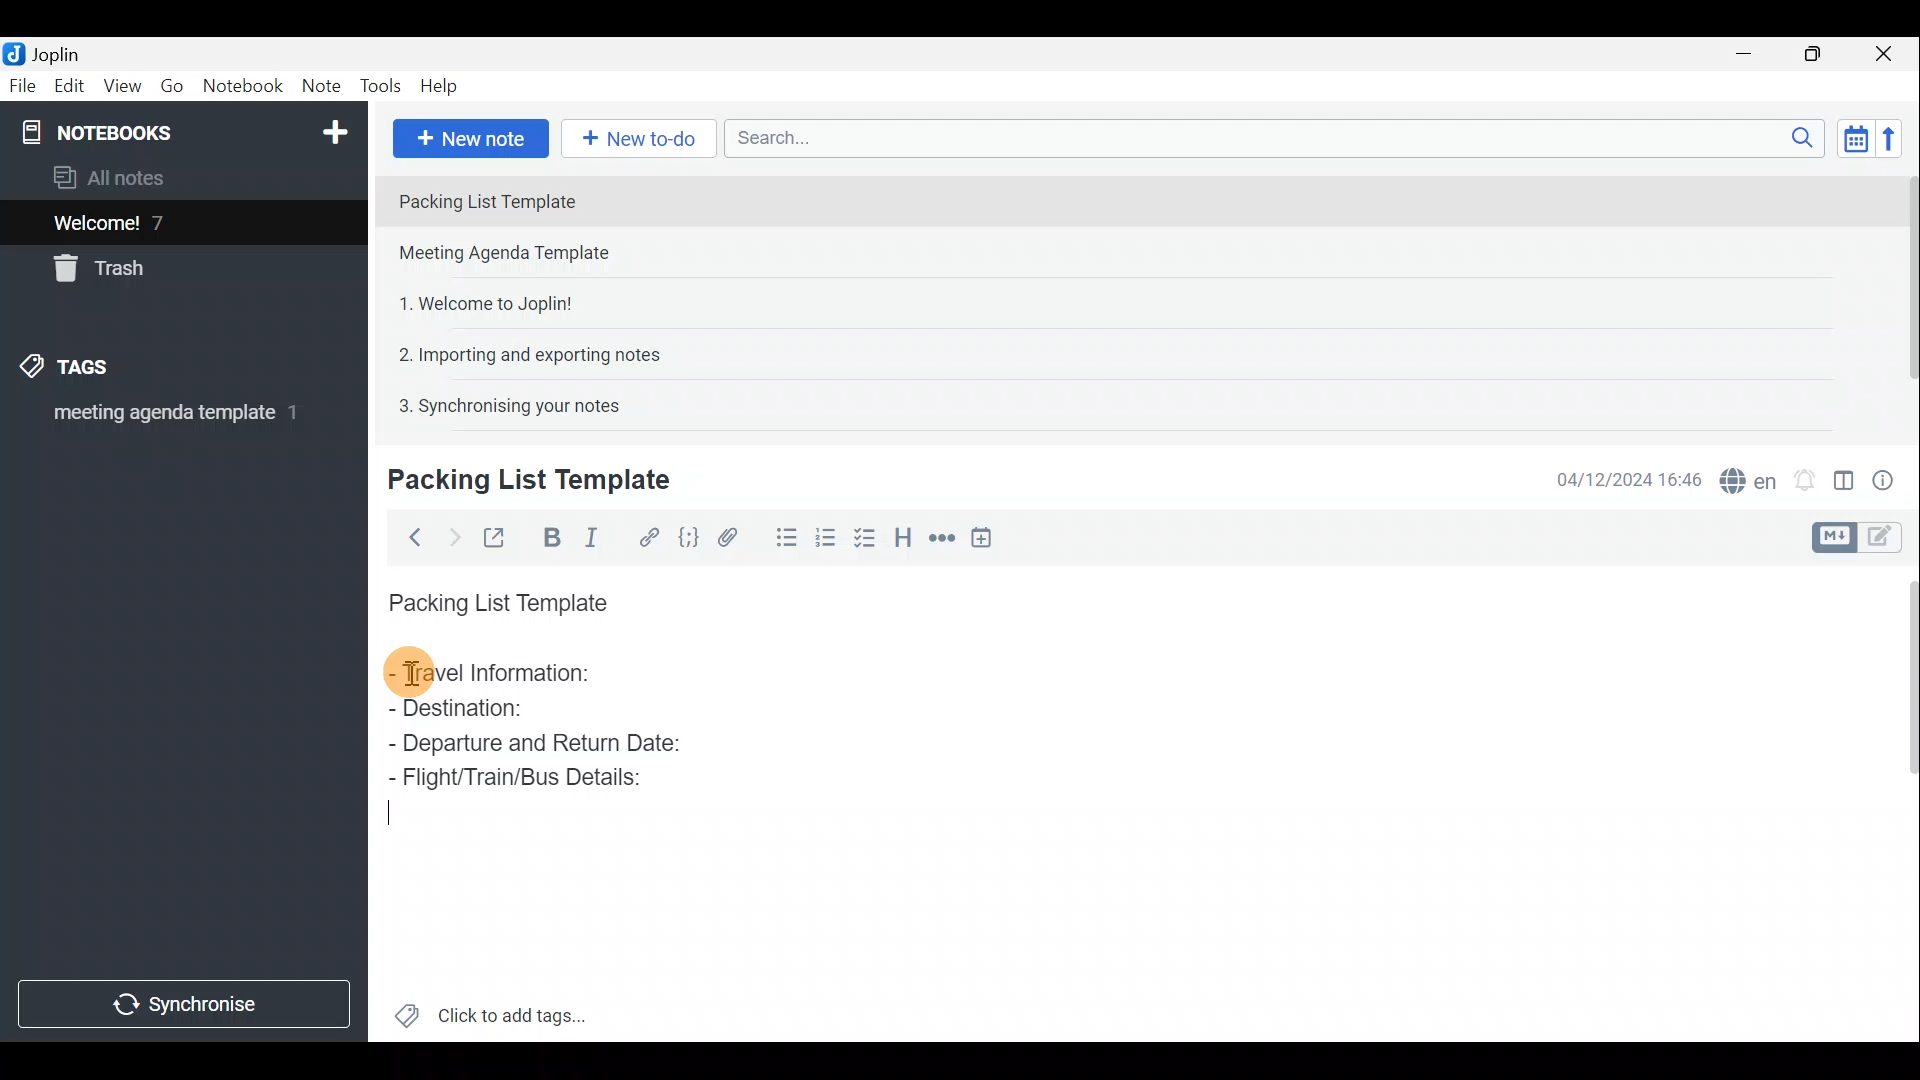 Image resolution: width=1920 pixels, height=1080 pixels. Describe the element at coordinates (411, 537) in the screenshot. I see `Back` at that location.